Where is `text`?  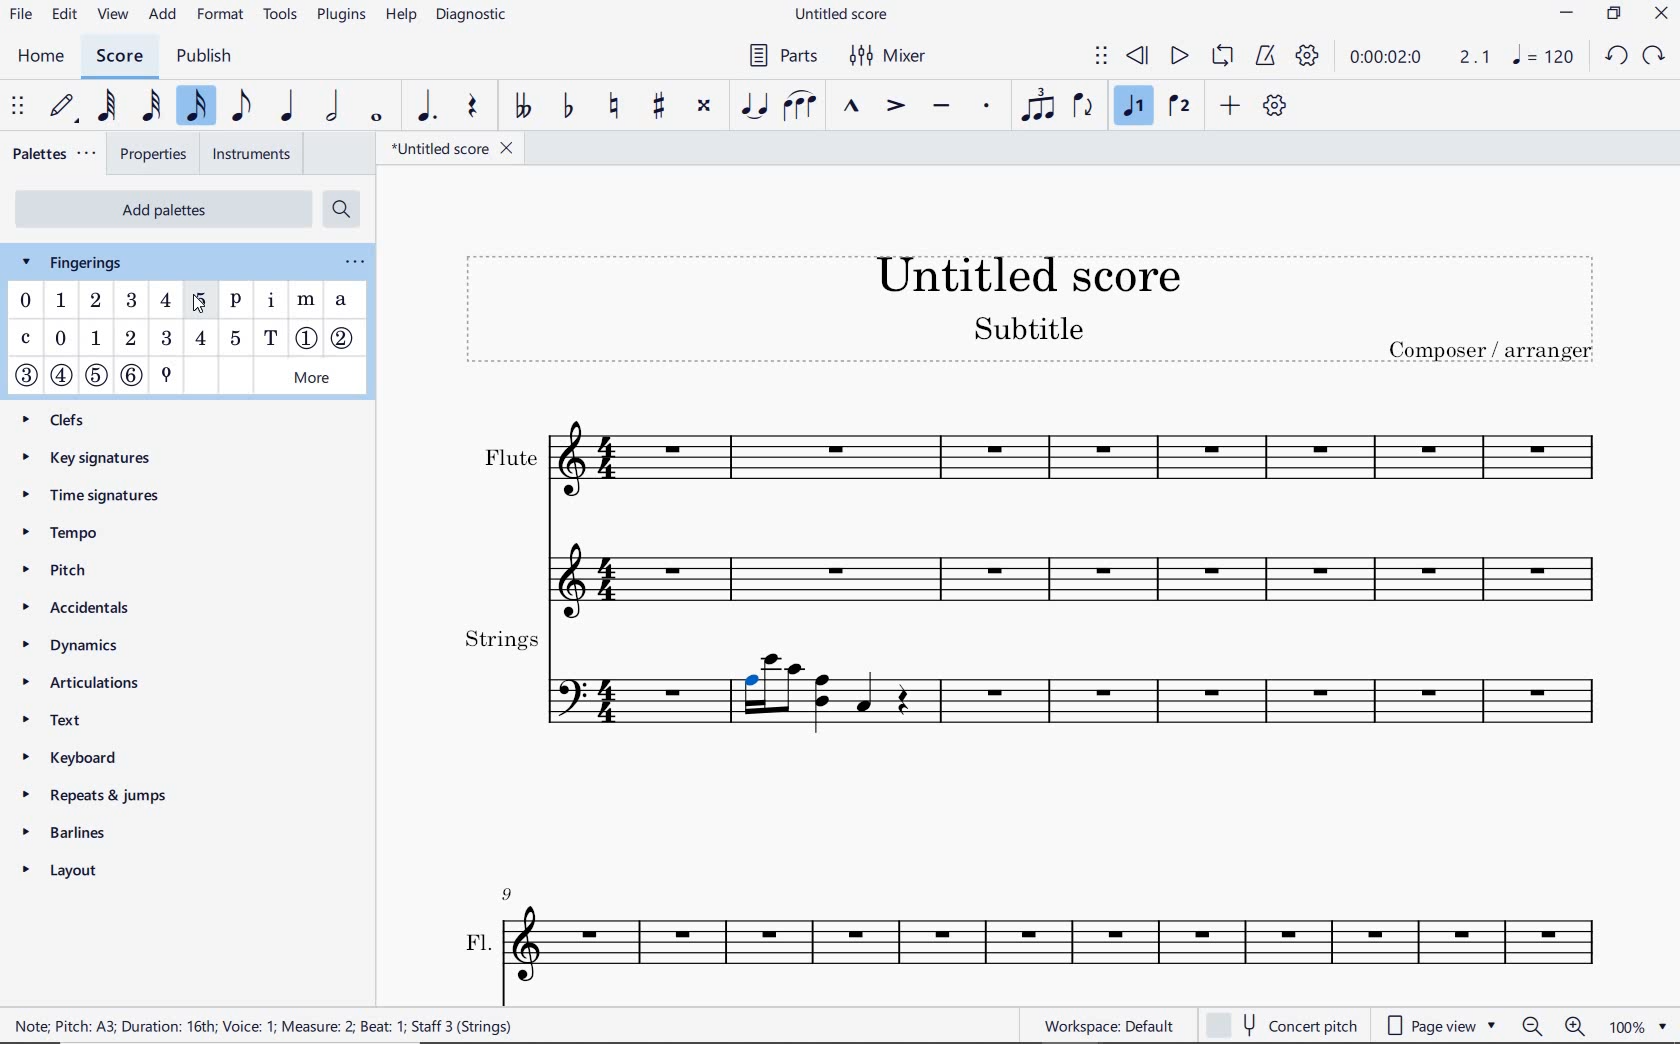 text is located at coordinates (55, 720).